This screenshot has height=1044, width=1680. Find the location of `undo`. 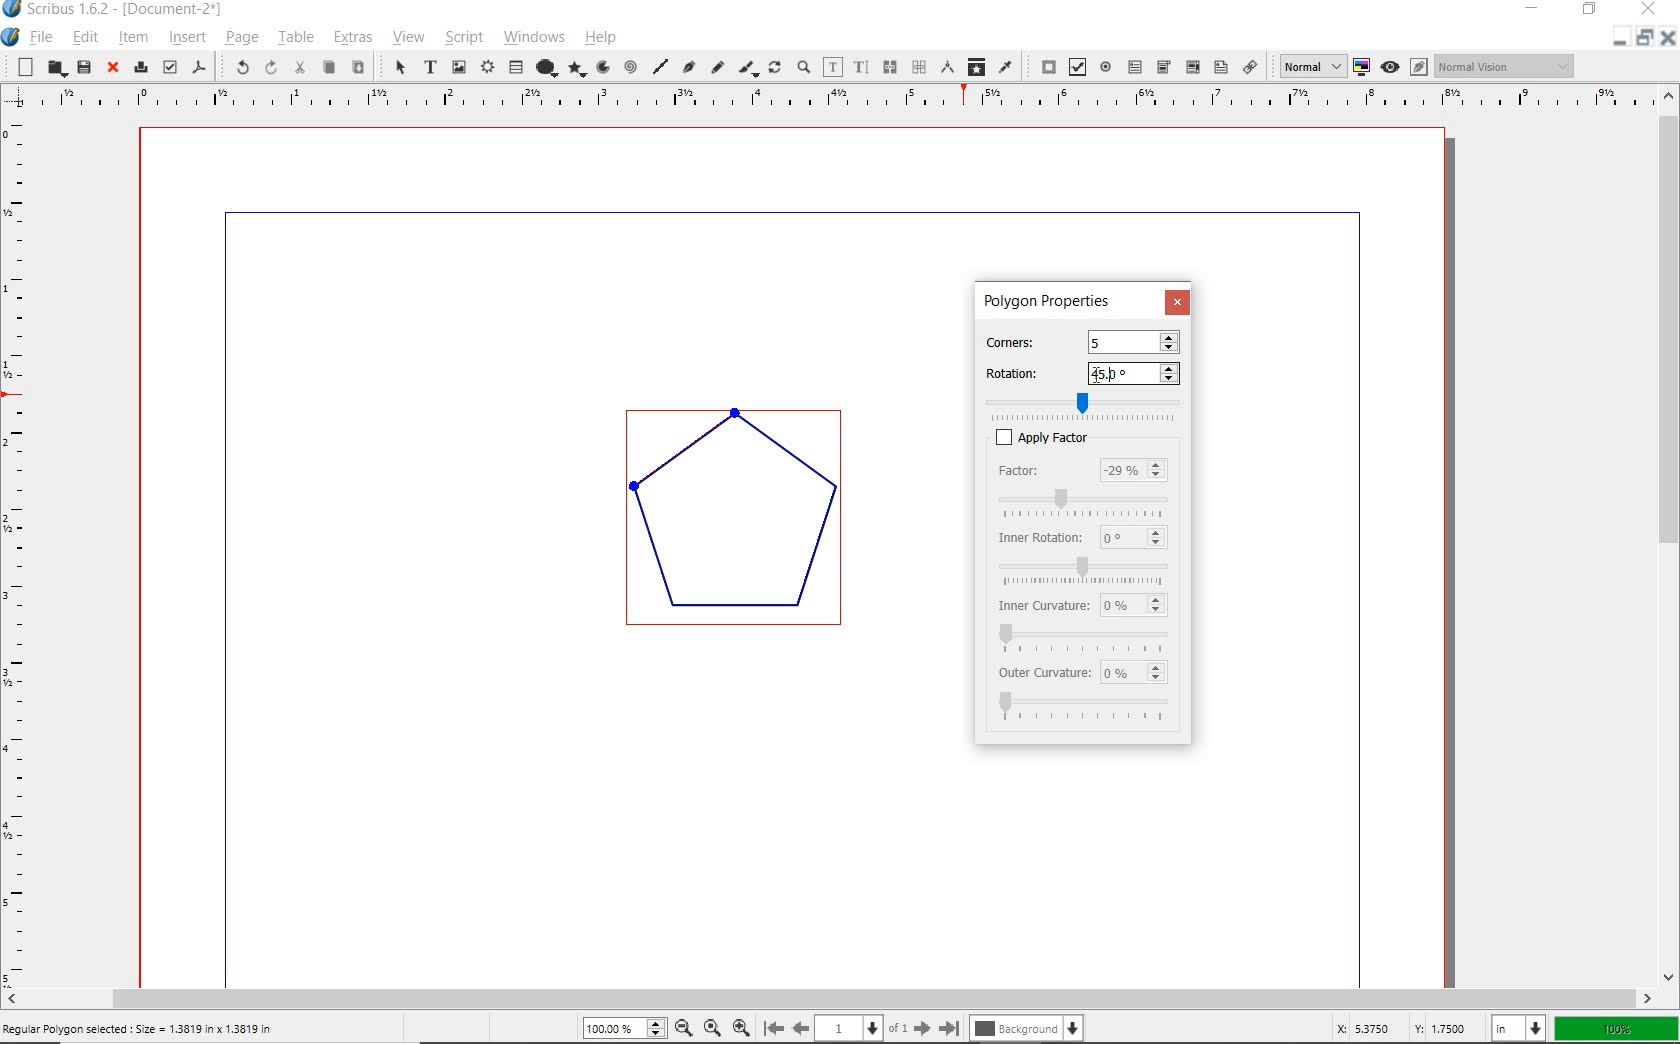

undo is located at coordinates (235, 67).